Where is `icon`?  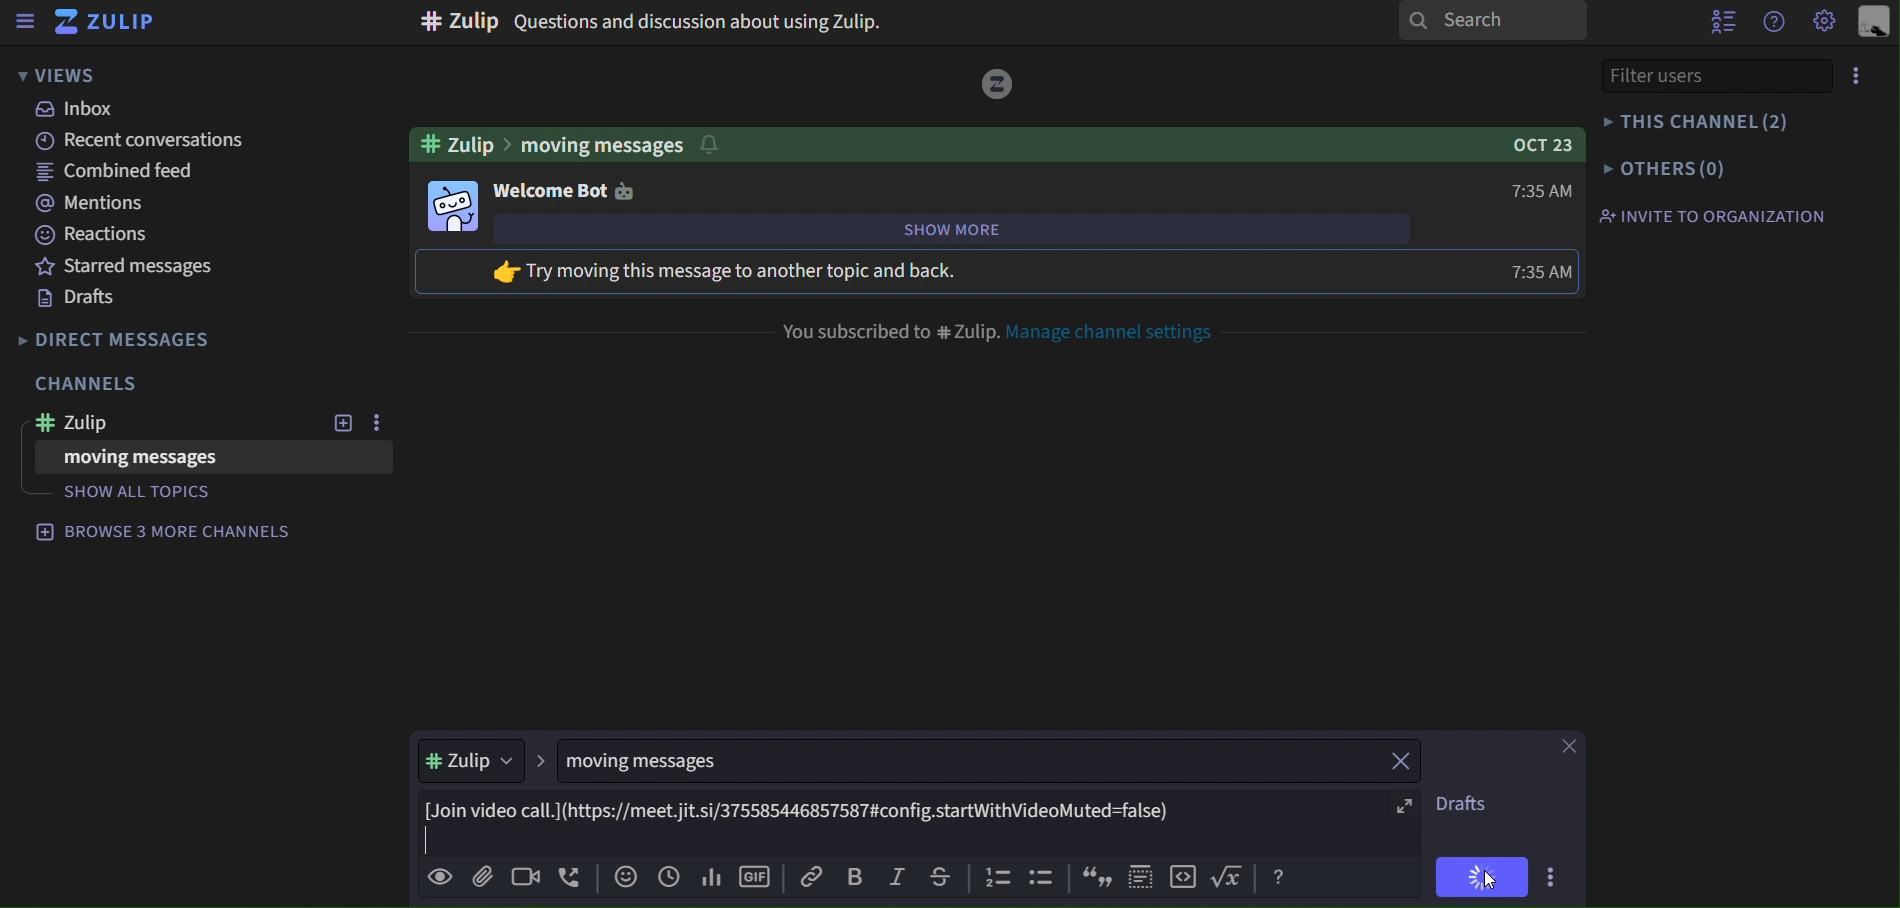 icon is located at coordinates (1098, 877).